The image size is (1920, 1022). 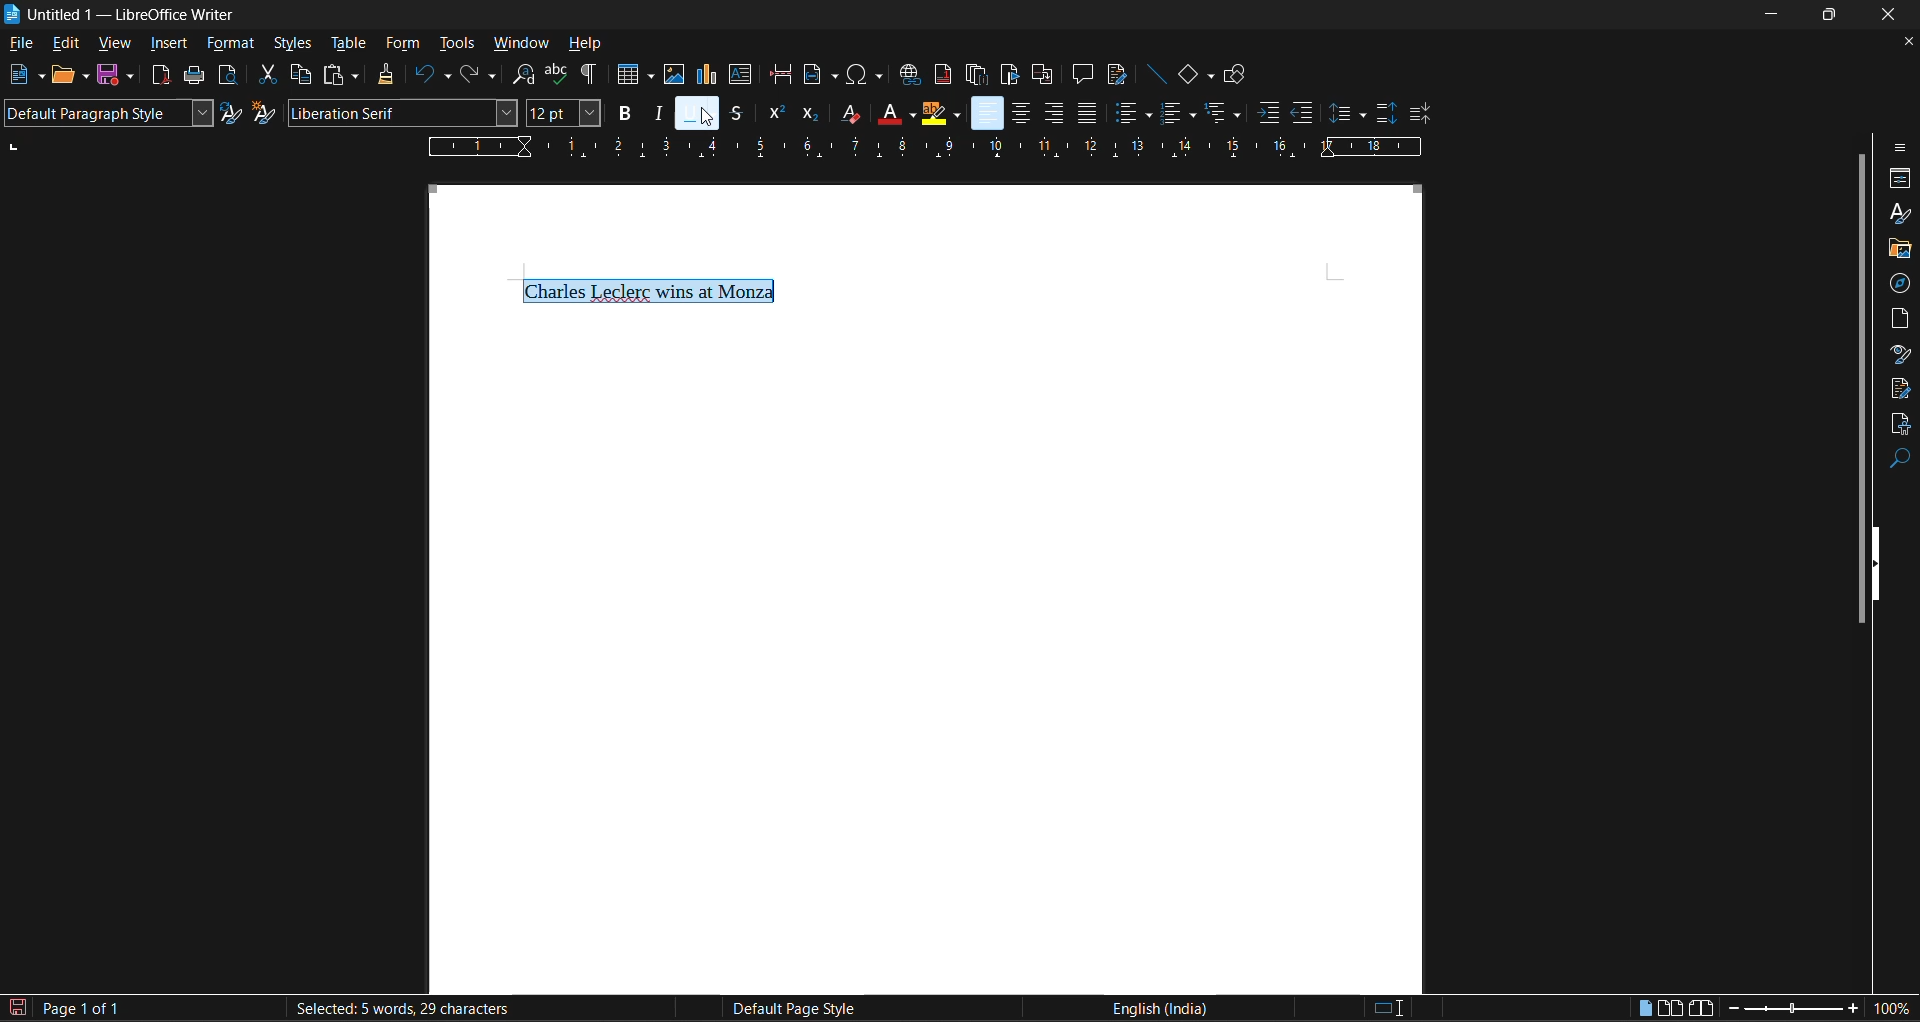 What do you see at coordinates (14, 1010) in the screenshot?
I see `click to save` at bounding box center [14, 1010].